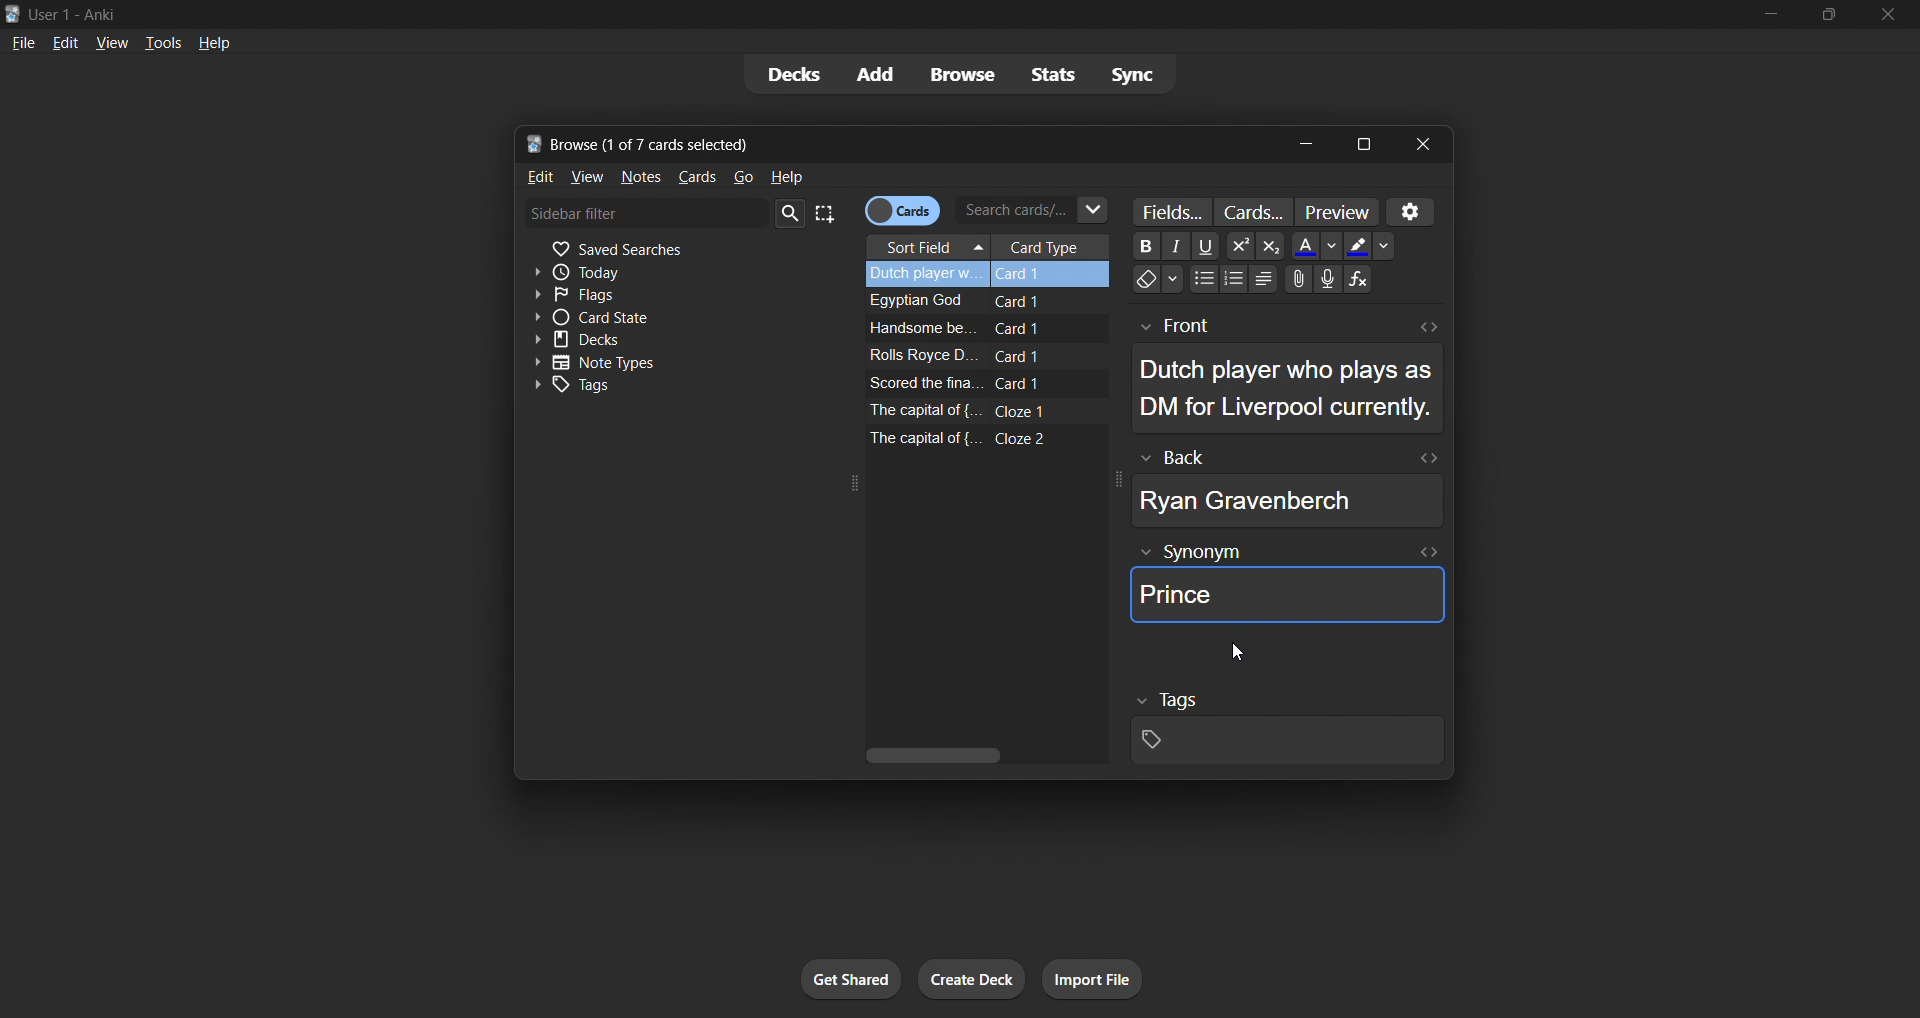 The width and height of the screenshot is (1920, 1018). Describe the element at coordinates (846, 979) in the screenshot. I see `get shared` at that location.